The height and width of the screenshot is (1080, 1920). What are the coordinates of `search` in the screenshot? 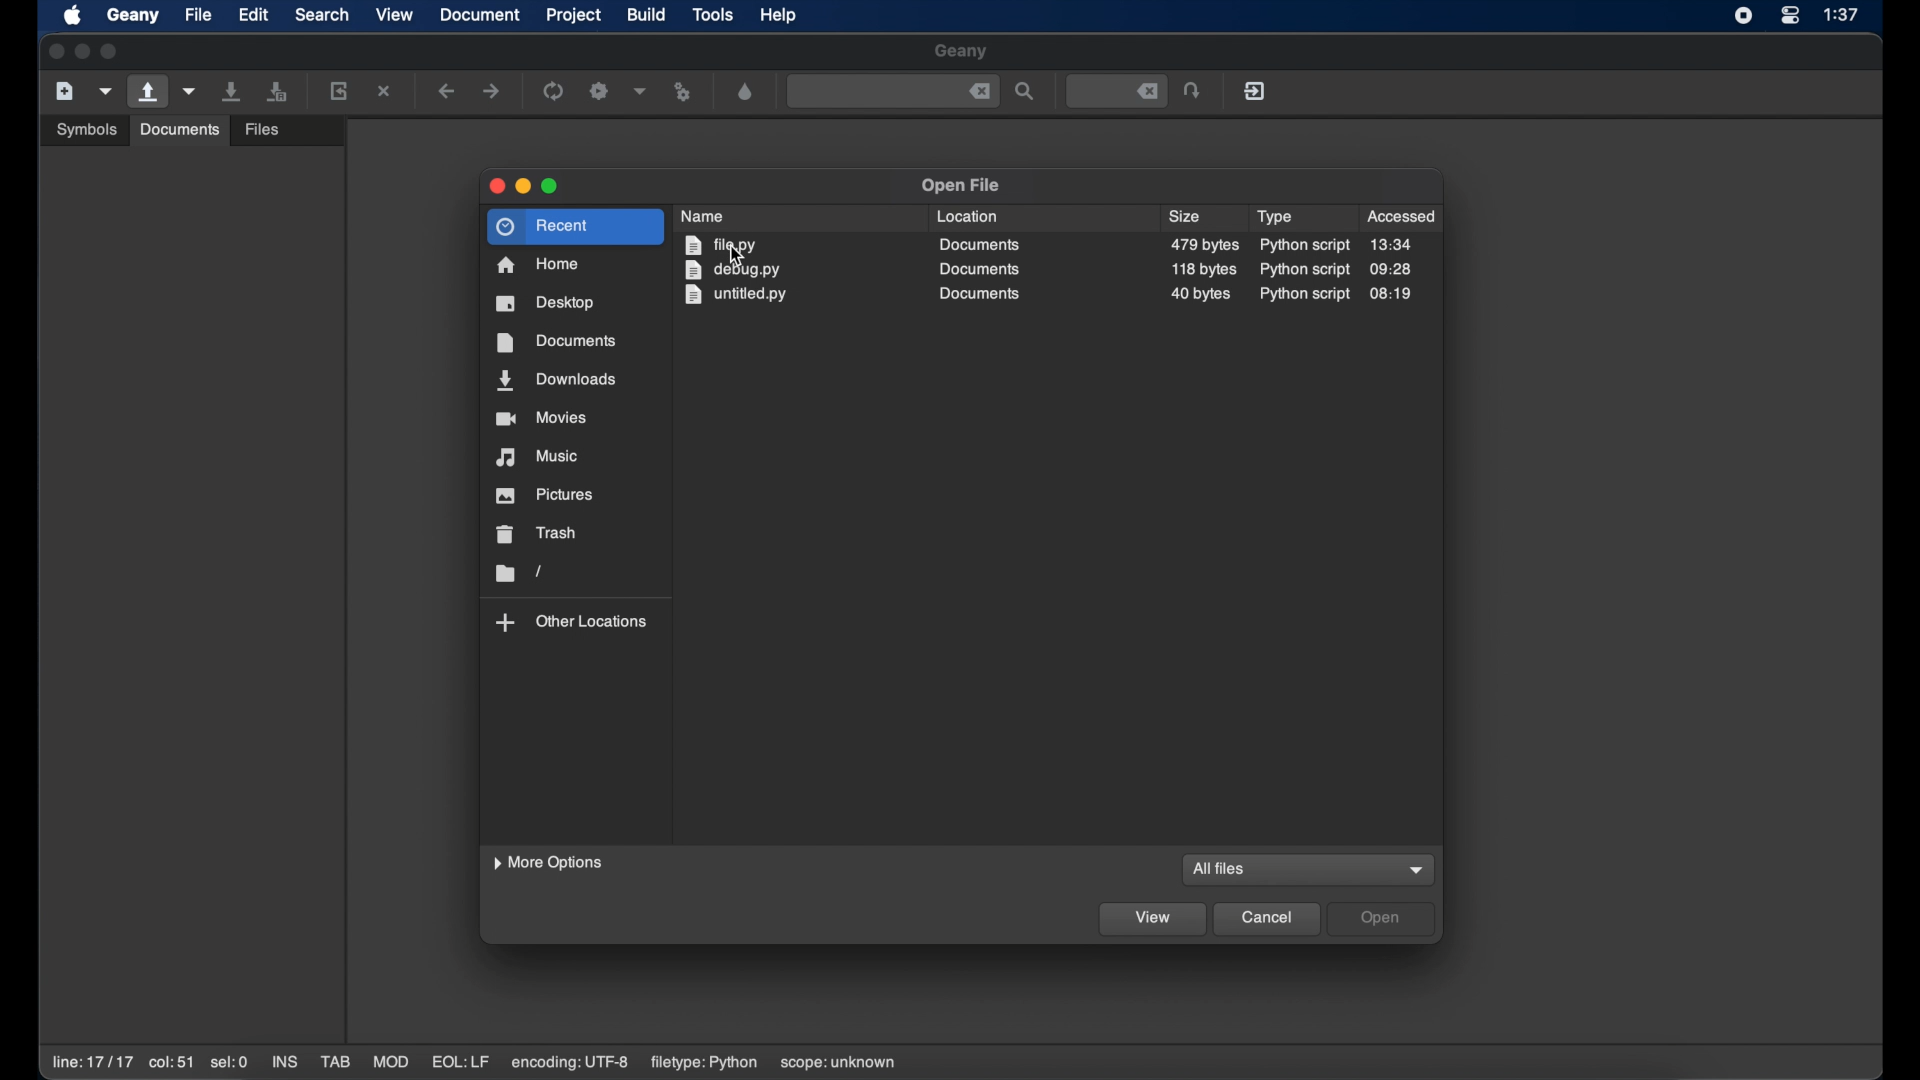 It's located at (322, 15).